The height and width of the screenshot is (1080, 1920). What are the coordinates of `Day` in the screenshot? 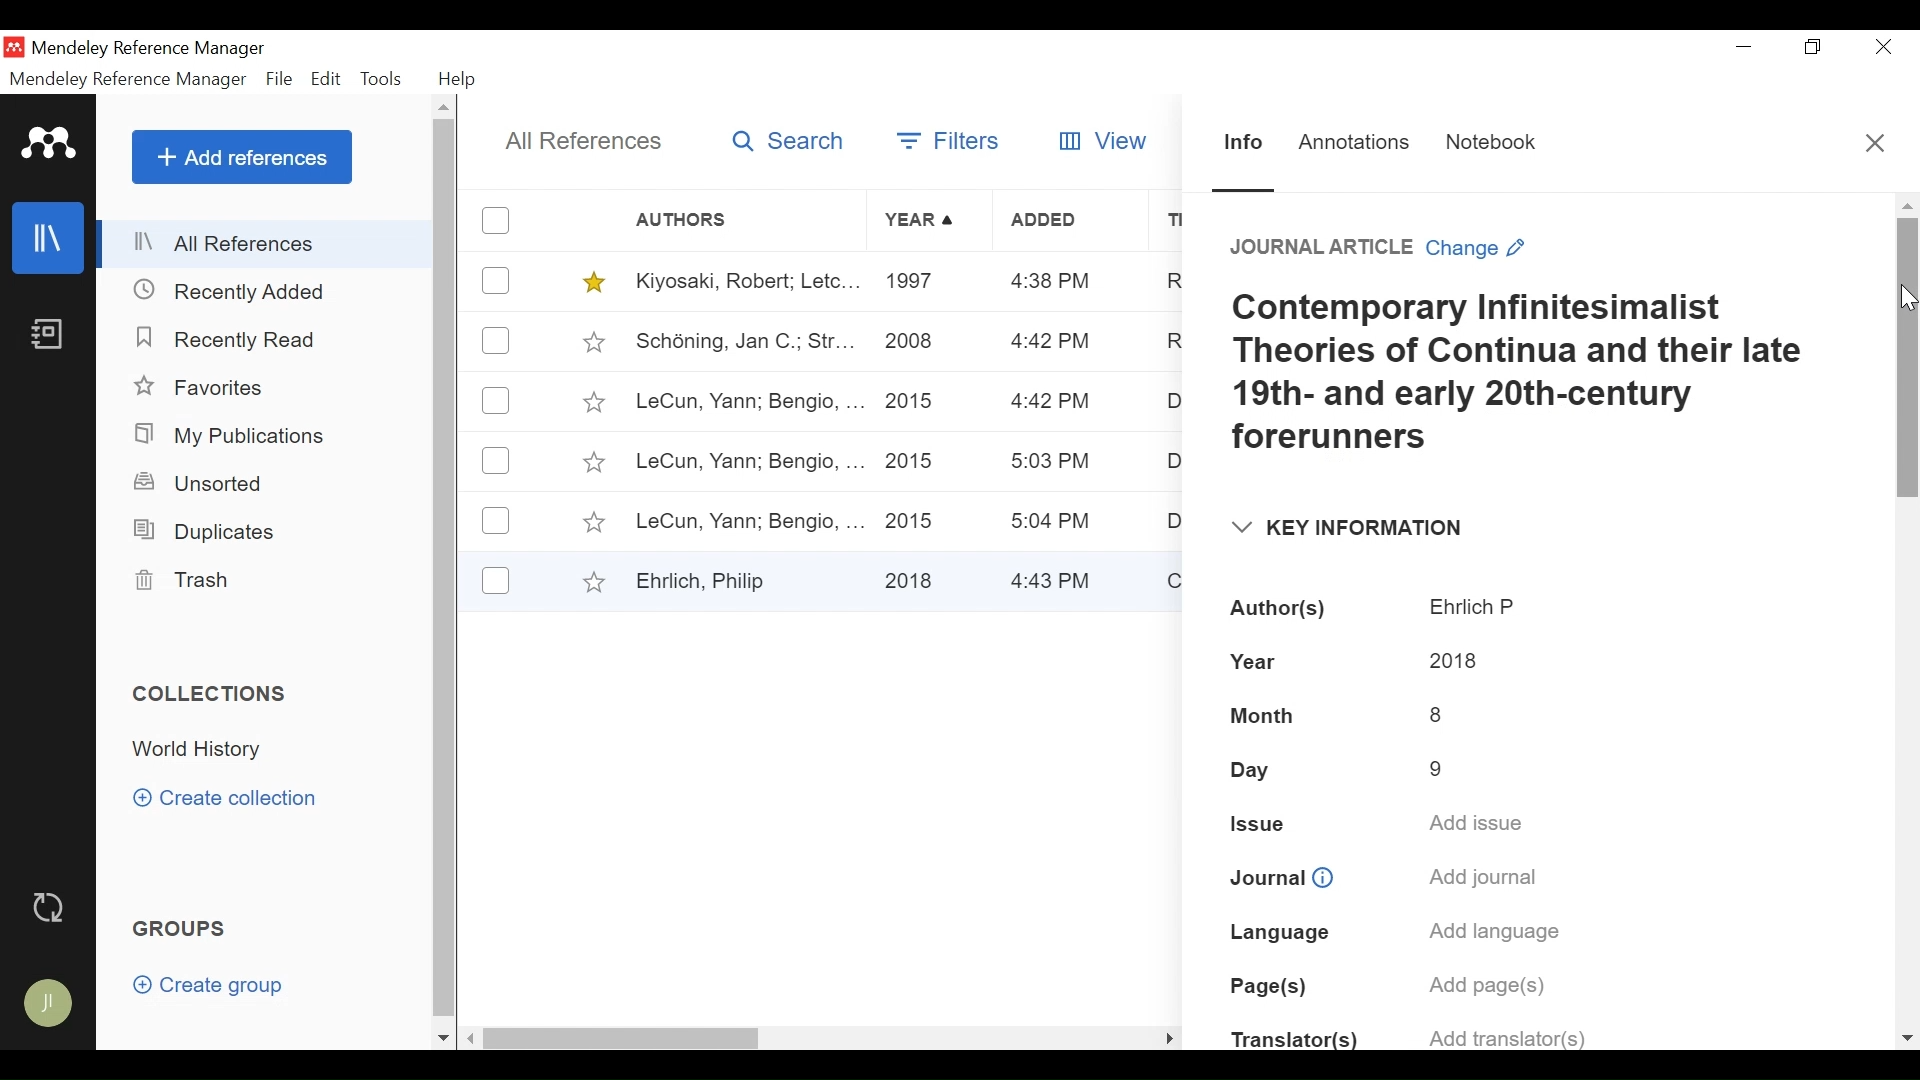 It's located at (1265, 770).